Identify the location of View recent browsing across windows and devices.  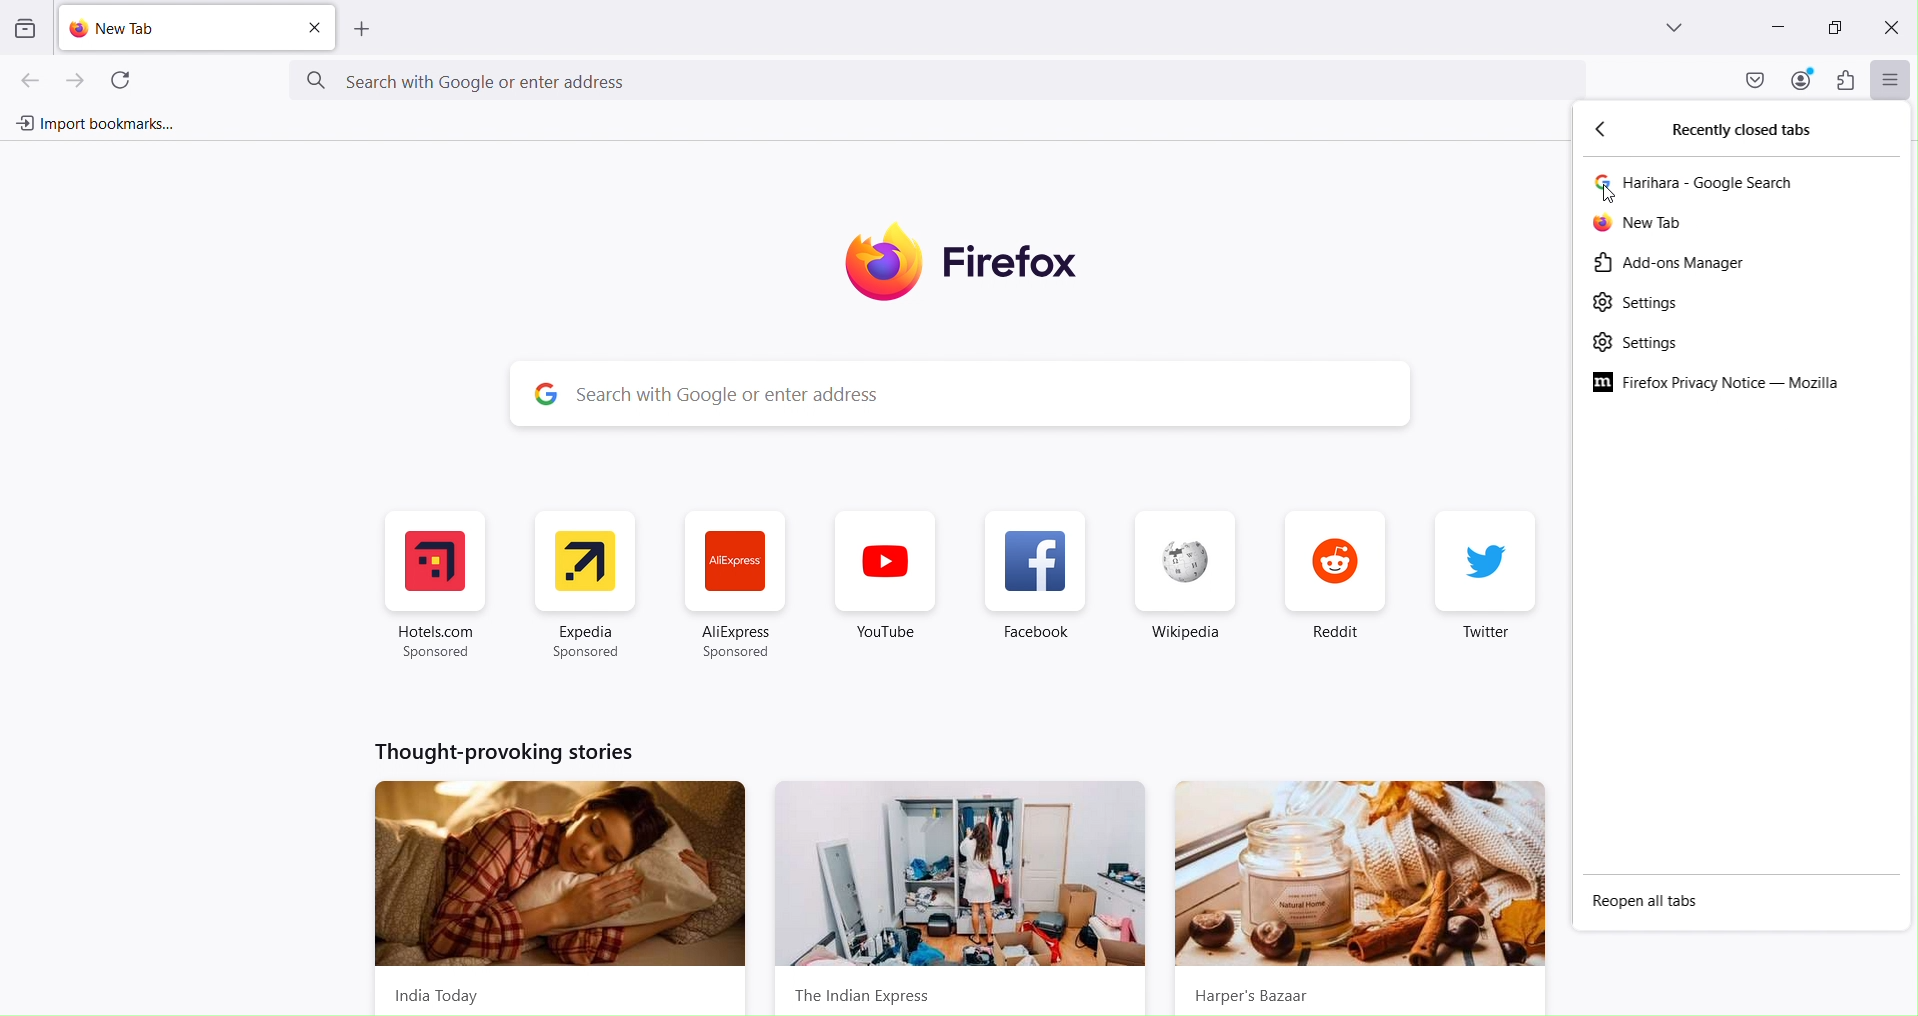
(23, 30).